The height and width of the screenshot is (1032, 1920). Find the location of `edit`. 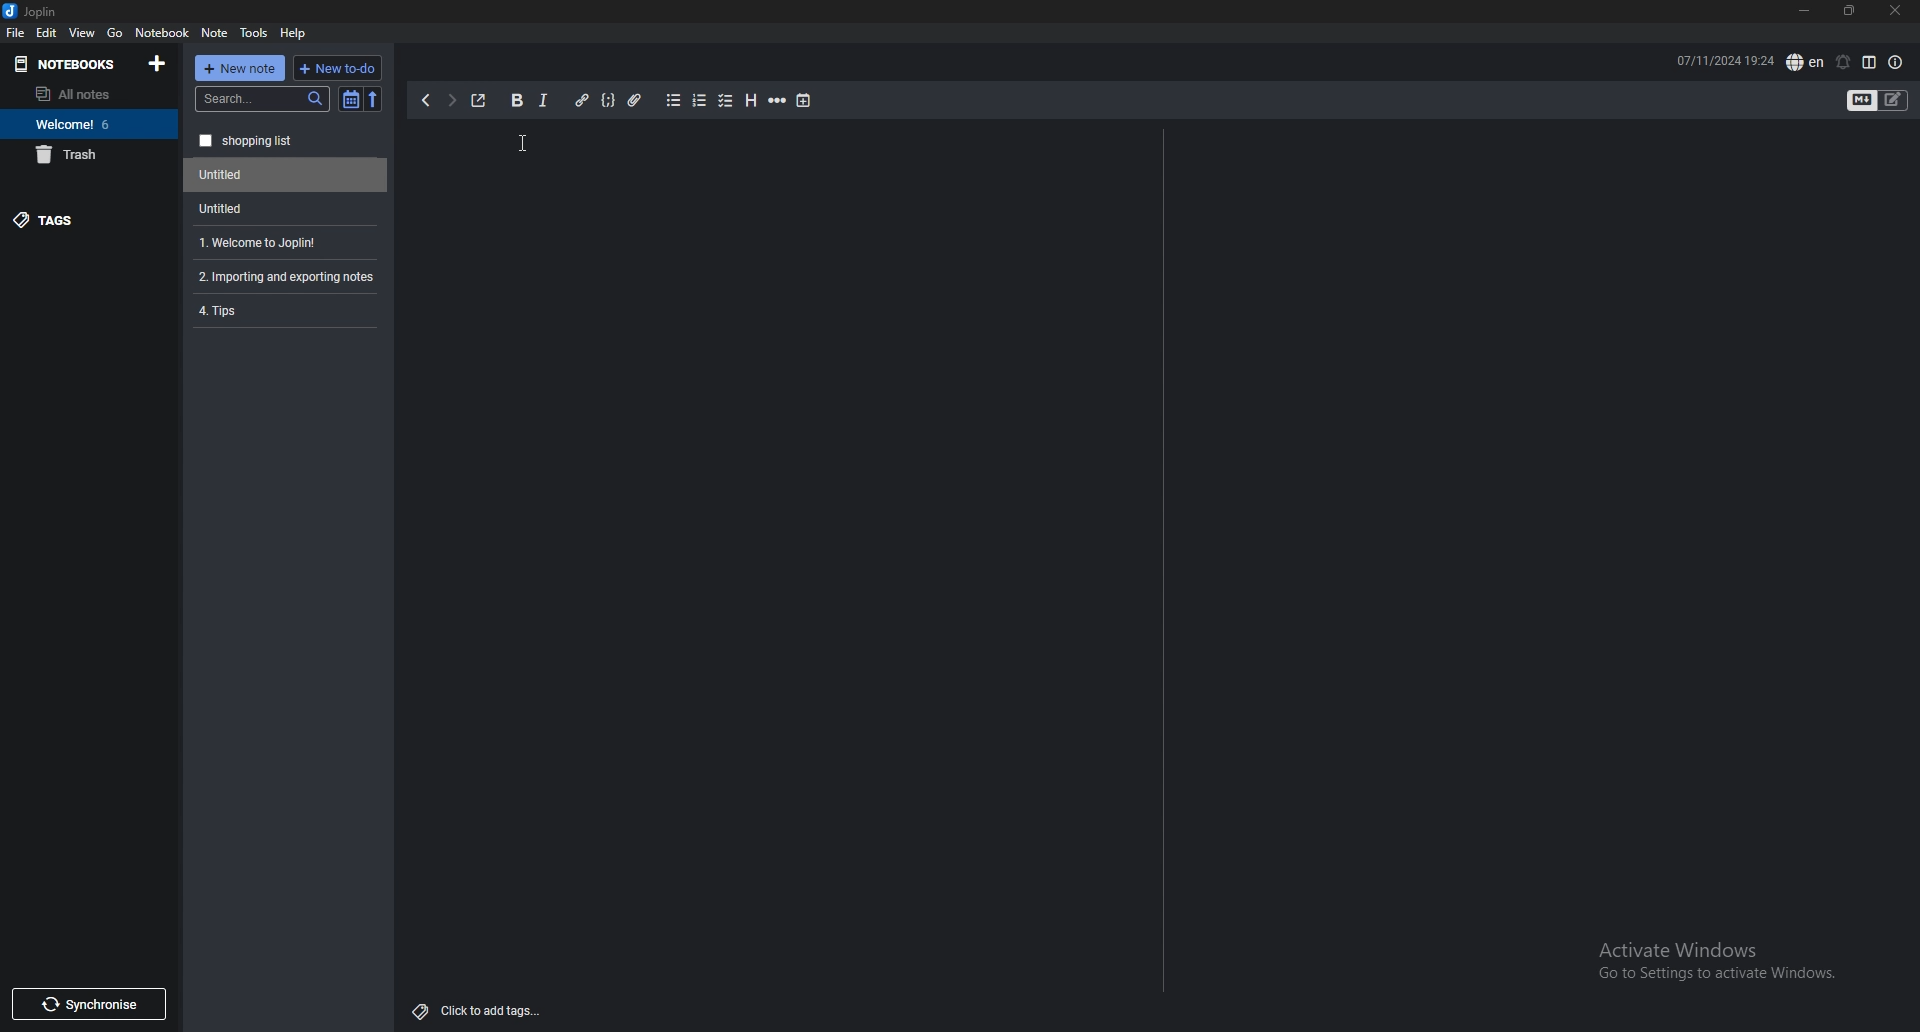

edit is located at coordinates (46, 33).